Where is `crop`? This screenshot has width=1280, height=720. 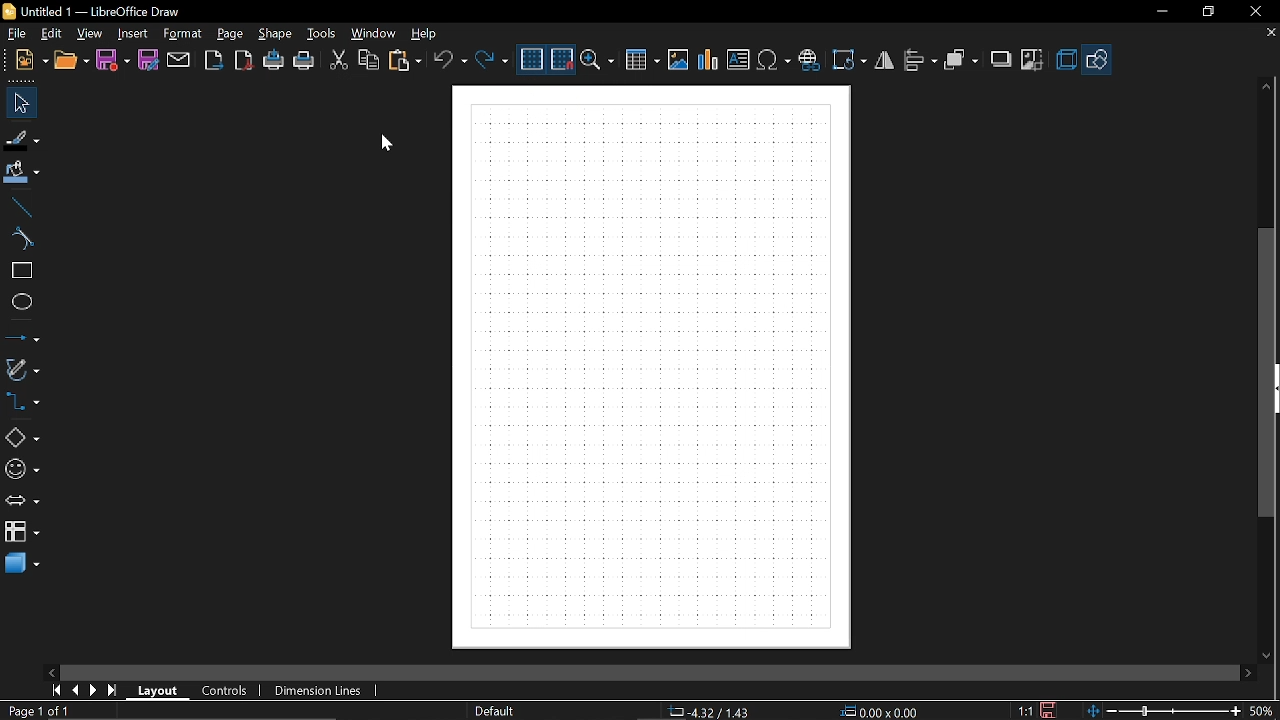 crop is located at coordinates (1036, 61).